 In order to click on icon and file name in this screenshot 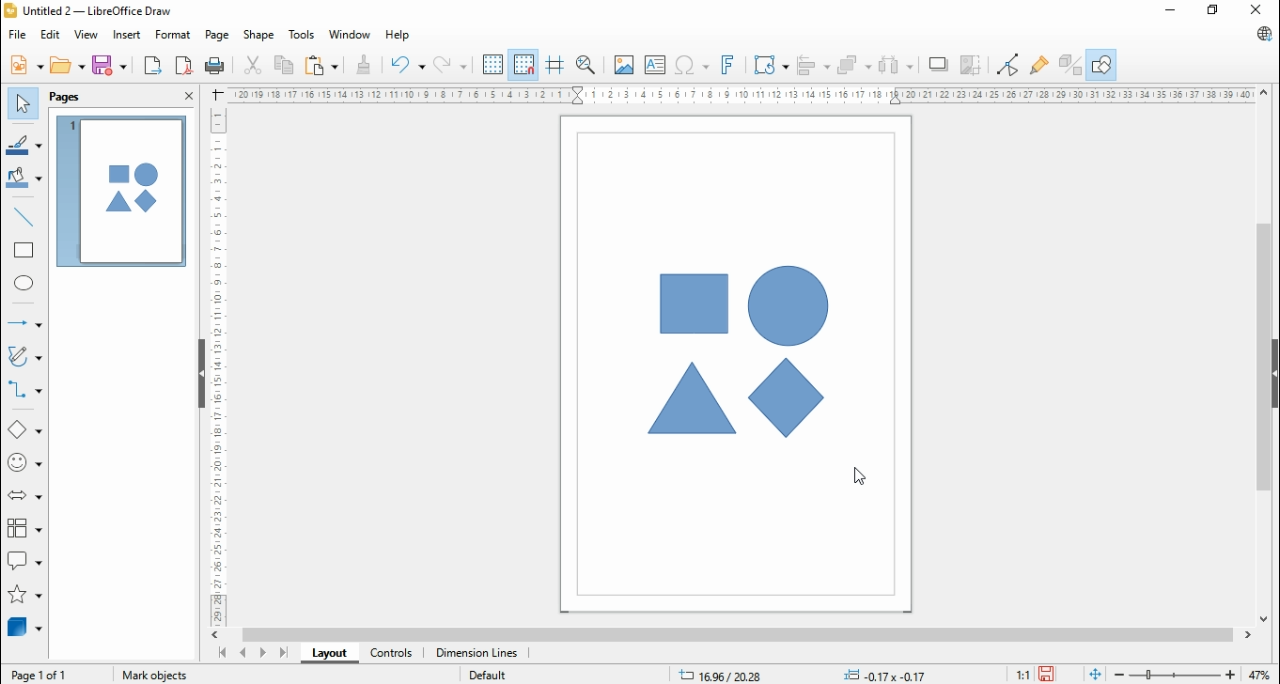, I will do `click(90, 10)`.